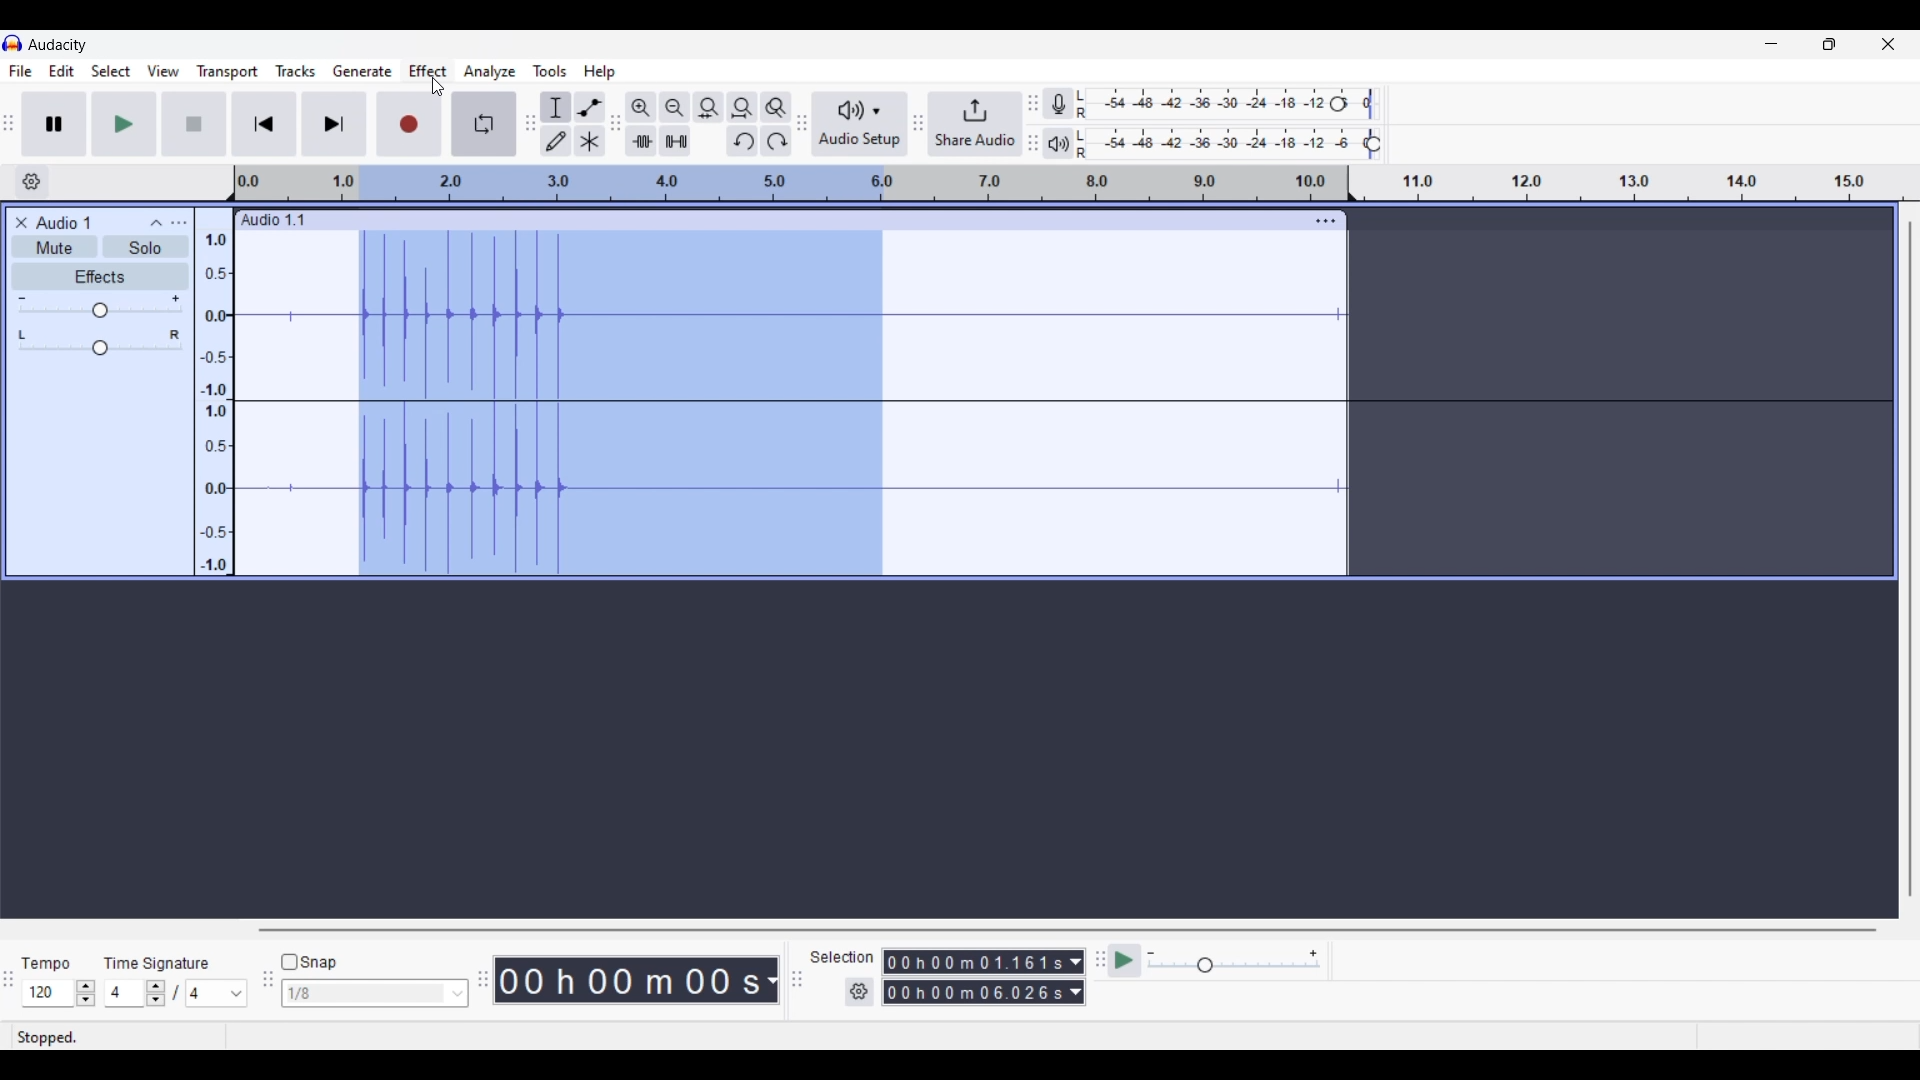 The width and height of the screenshot is (1920, 1080). Describe the element at coordinates (550, 71) in the screenshot. I see `Tools menu` at that location.